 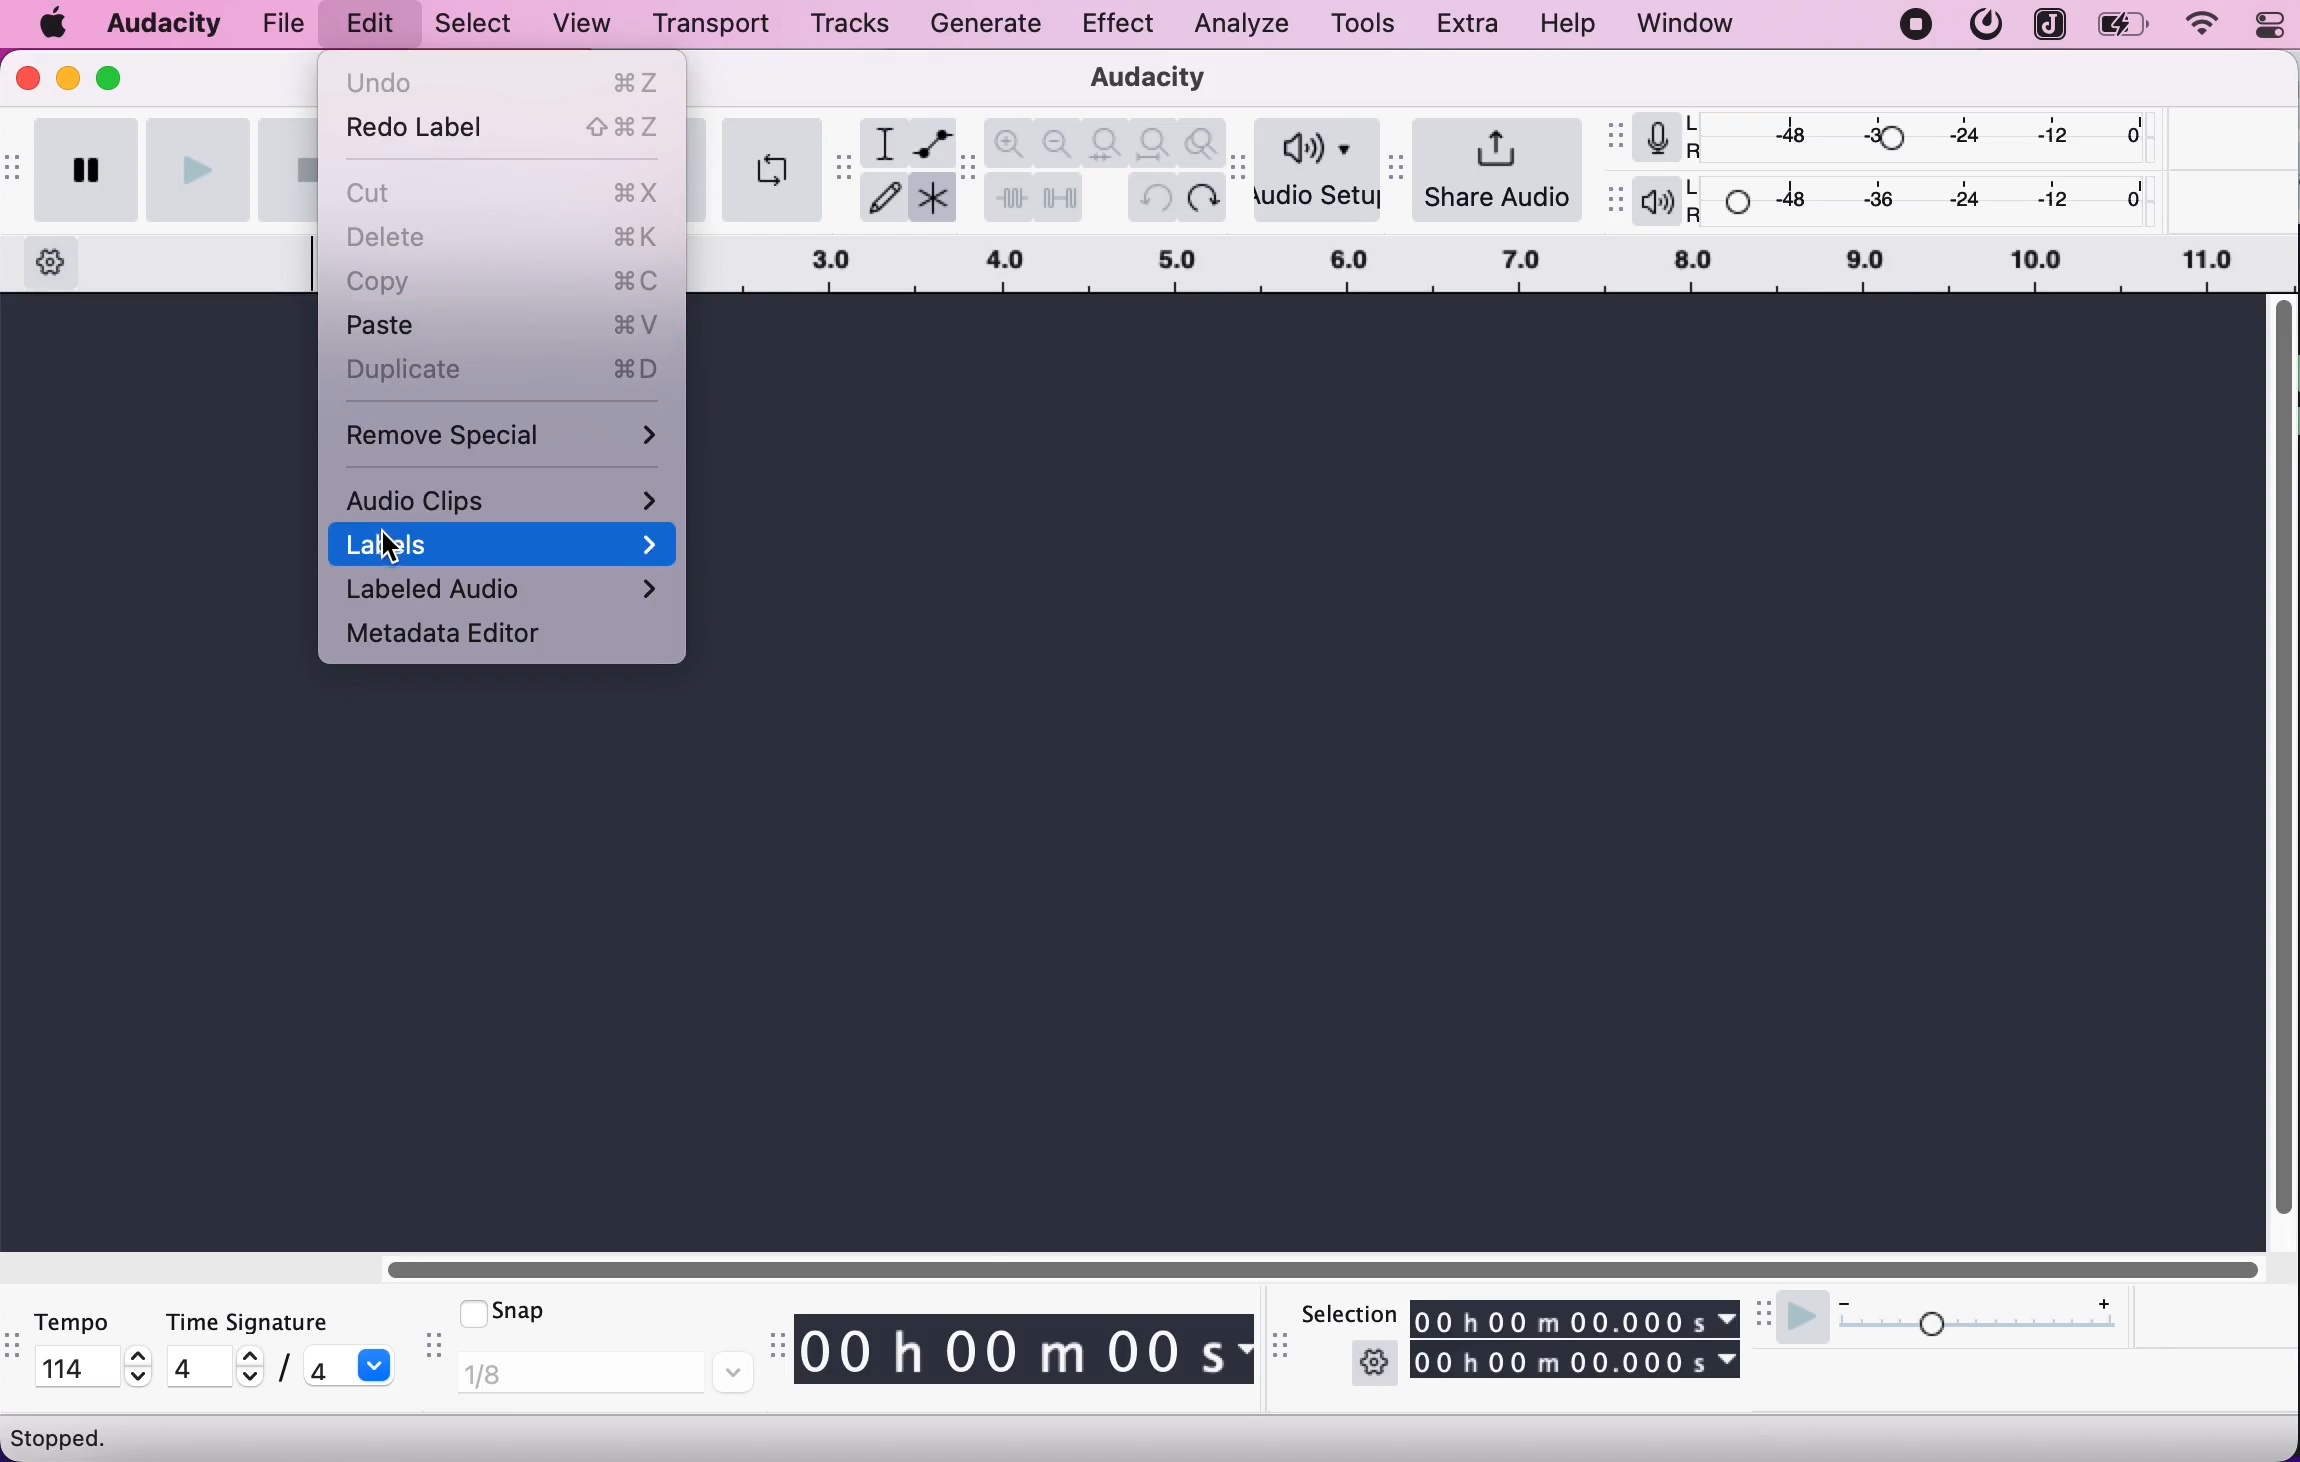 What do you see at coordinates (1284, 1354) in the screenshot?
I see `audacity selection toolbar` at bounding box center [1284, 1354].